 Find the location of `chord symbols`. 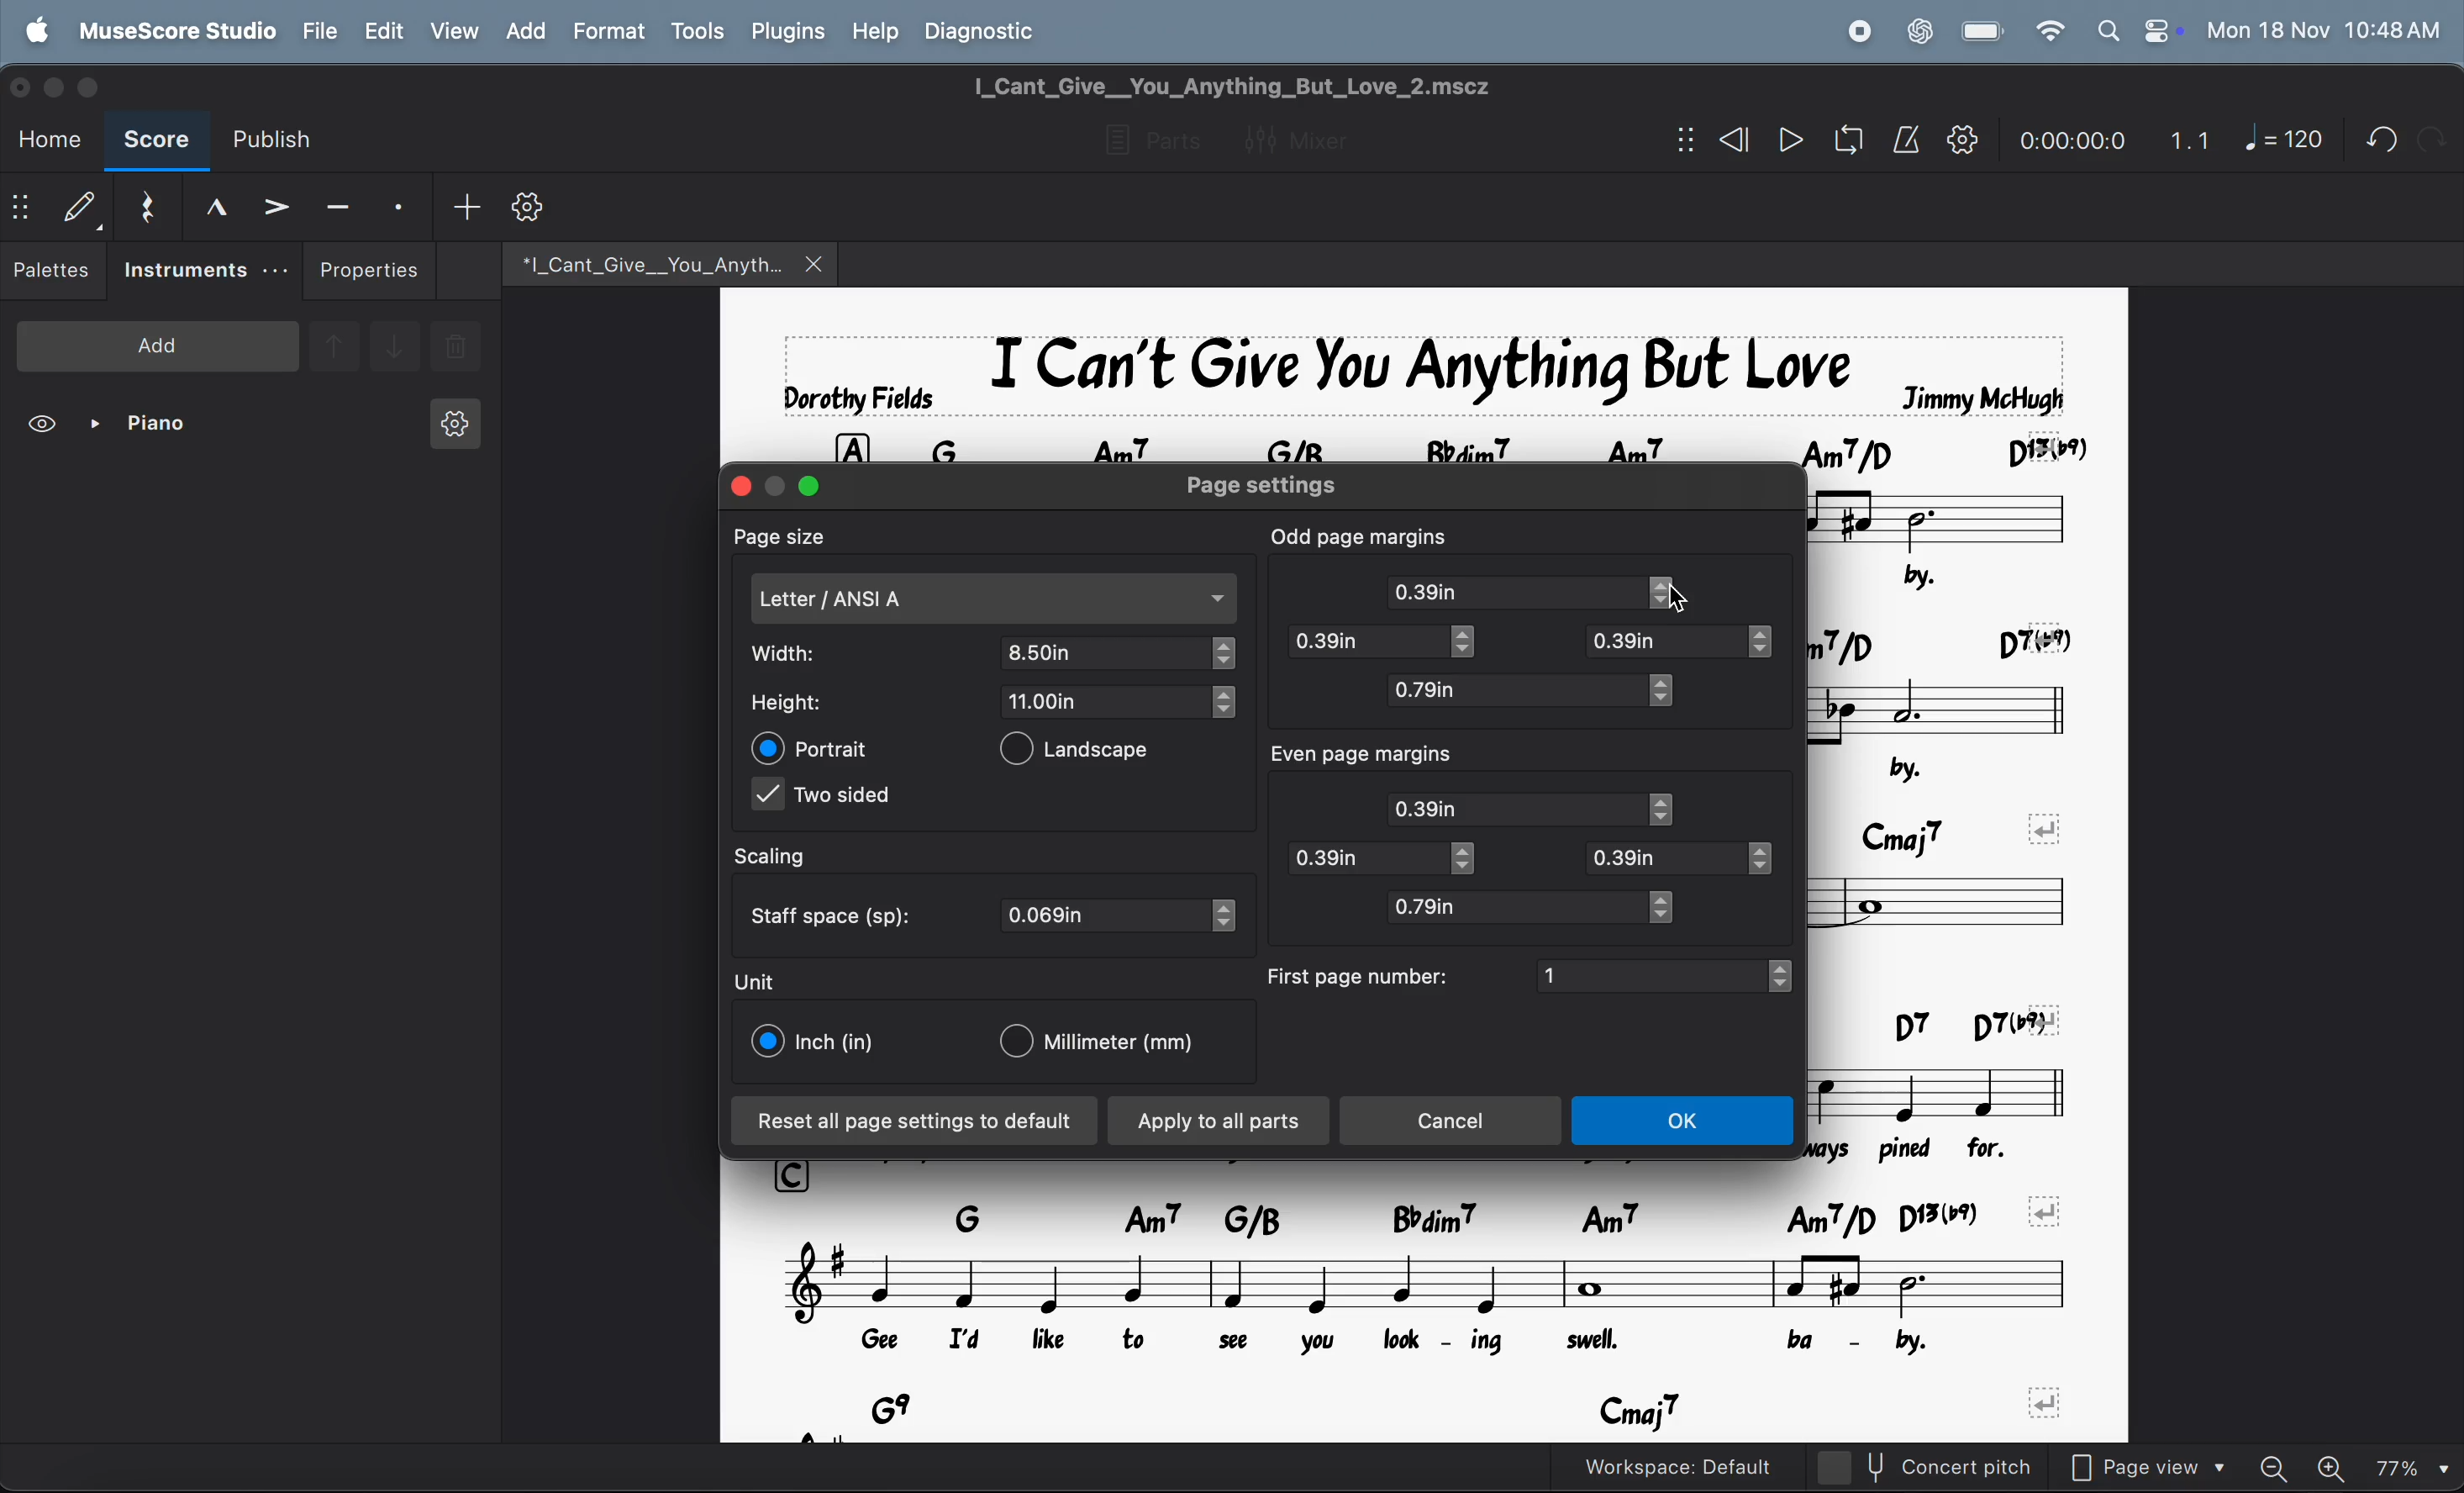

chord symbols is located at coordinates (1959, 828).